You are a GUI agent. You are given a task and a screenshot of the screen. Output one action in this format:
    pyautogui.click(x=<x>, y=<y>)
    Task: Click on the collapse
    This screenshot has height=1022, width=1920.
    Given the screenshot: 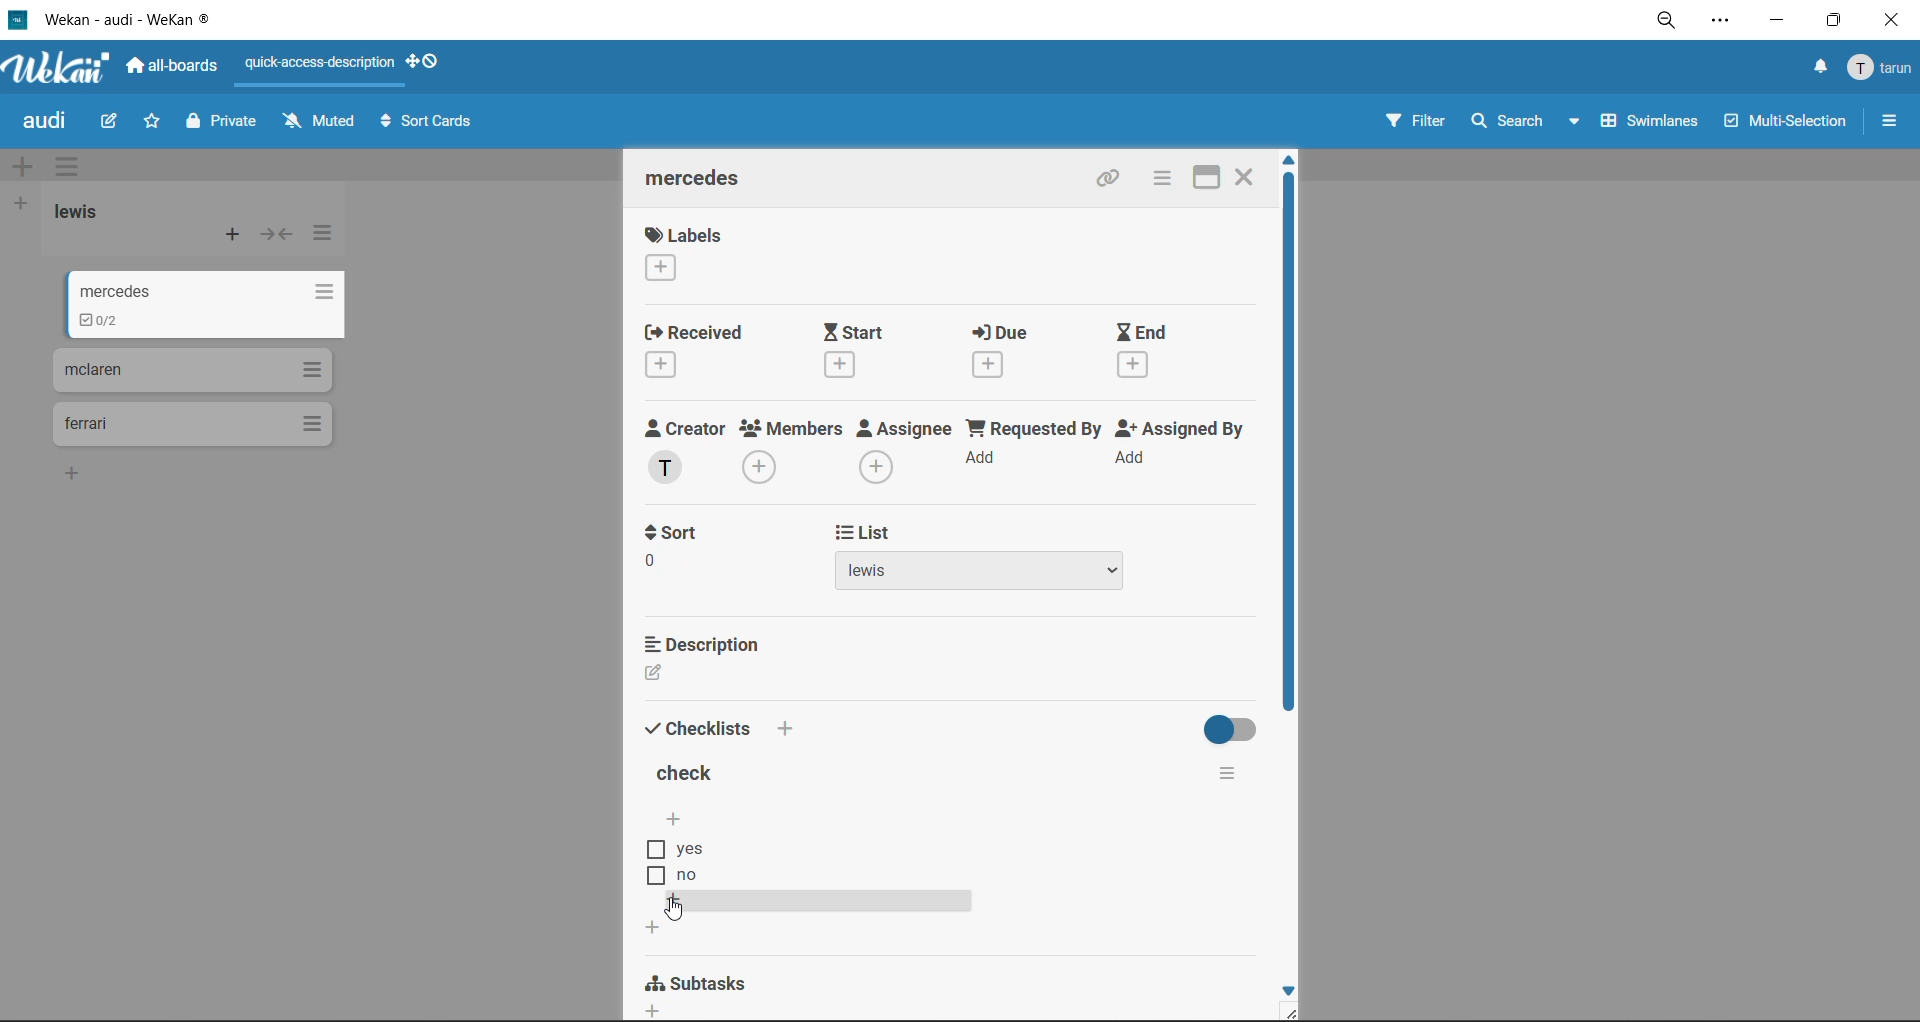 What is the action you would take?
    pyautogui.click(x=276, y=235)
    